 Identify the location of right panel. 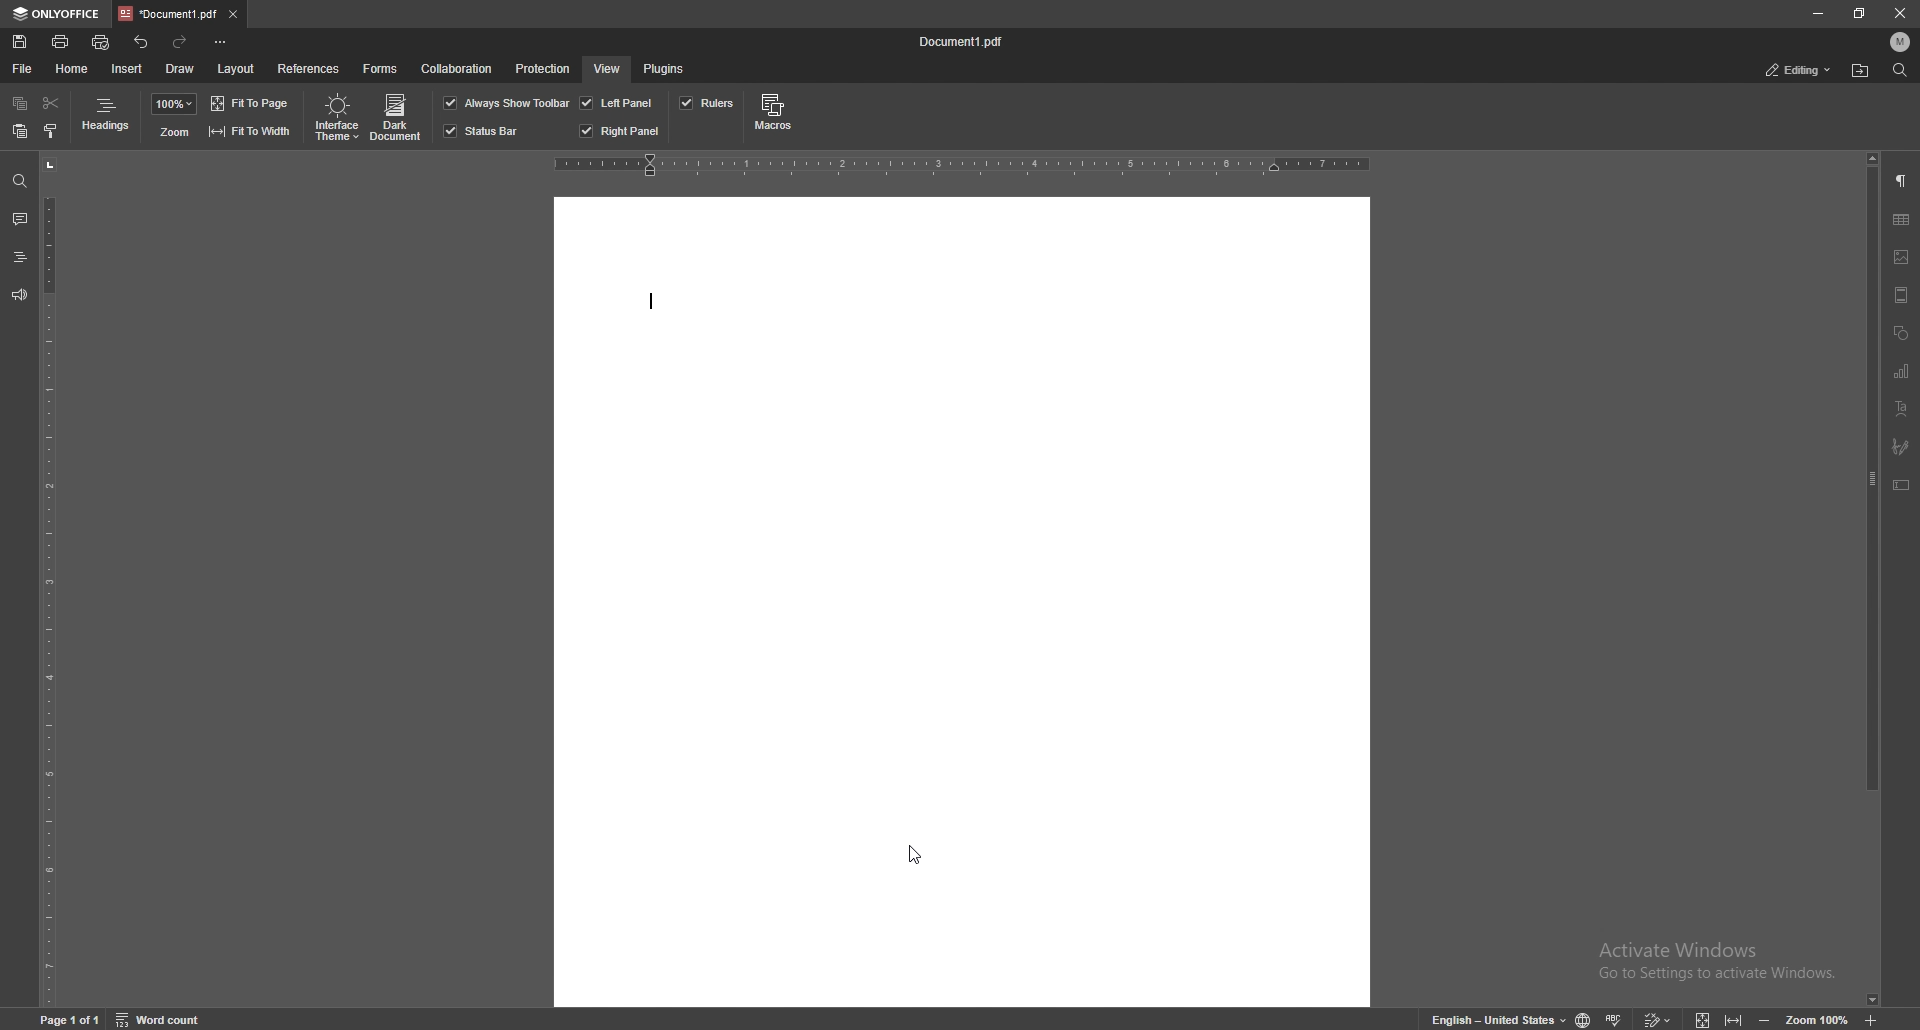
(620, 131).